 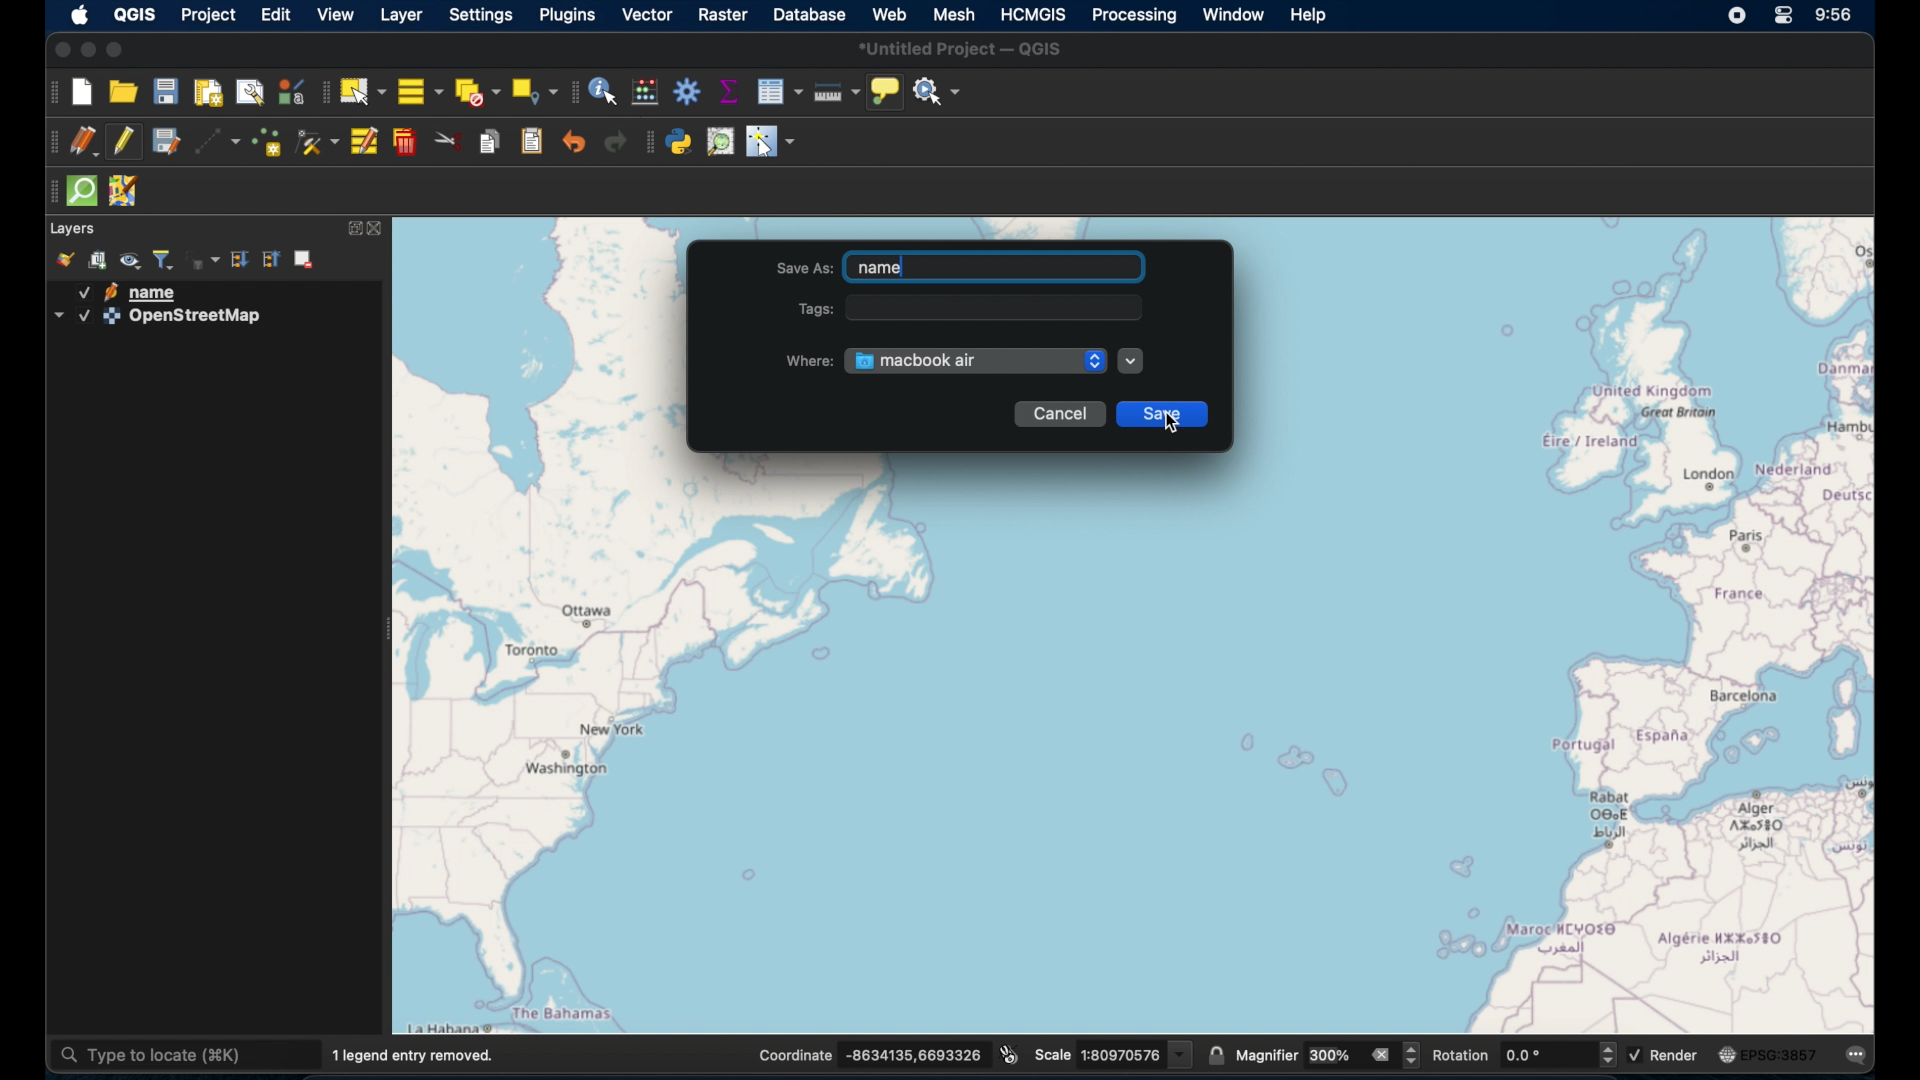 I want to click on open attribute table, so click(x=780, y=92).